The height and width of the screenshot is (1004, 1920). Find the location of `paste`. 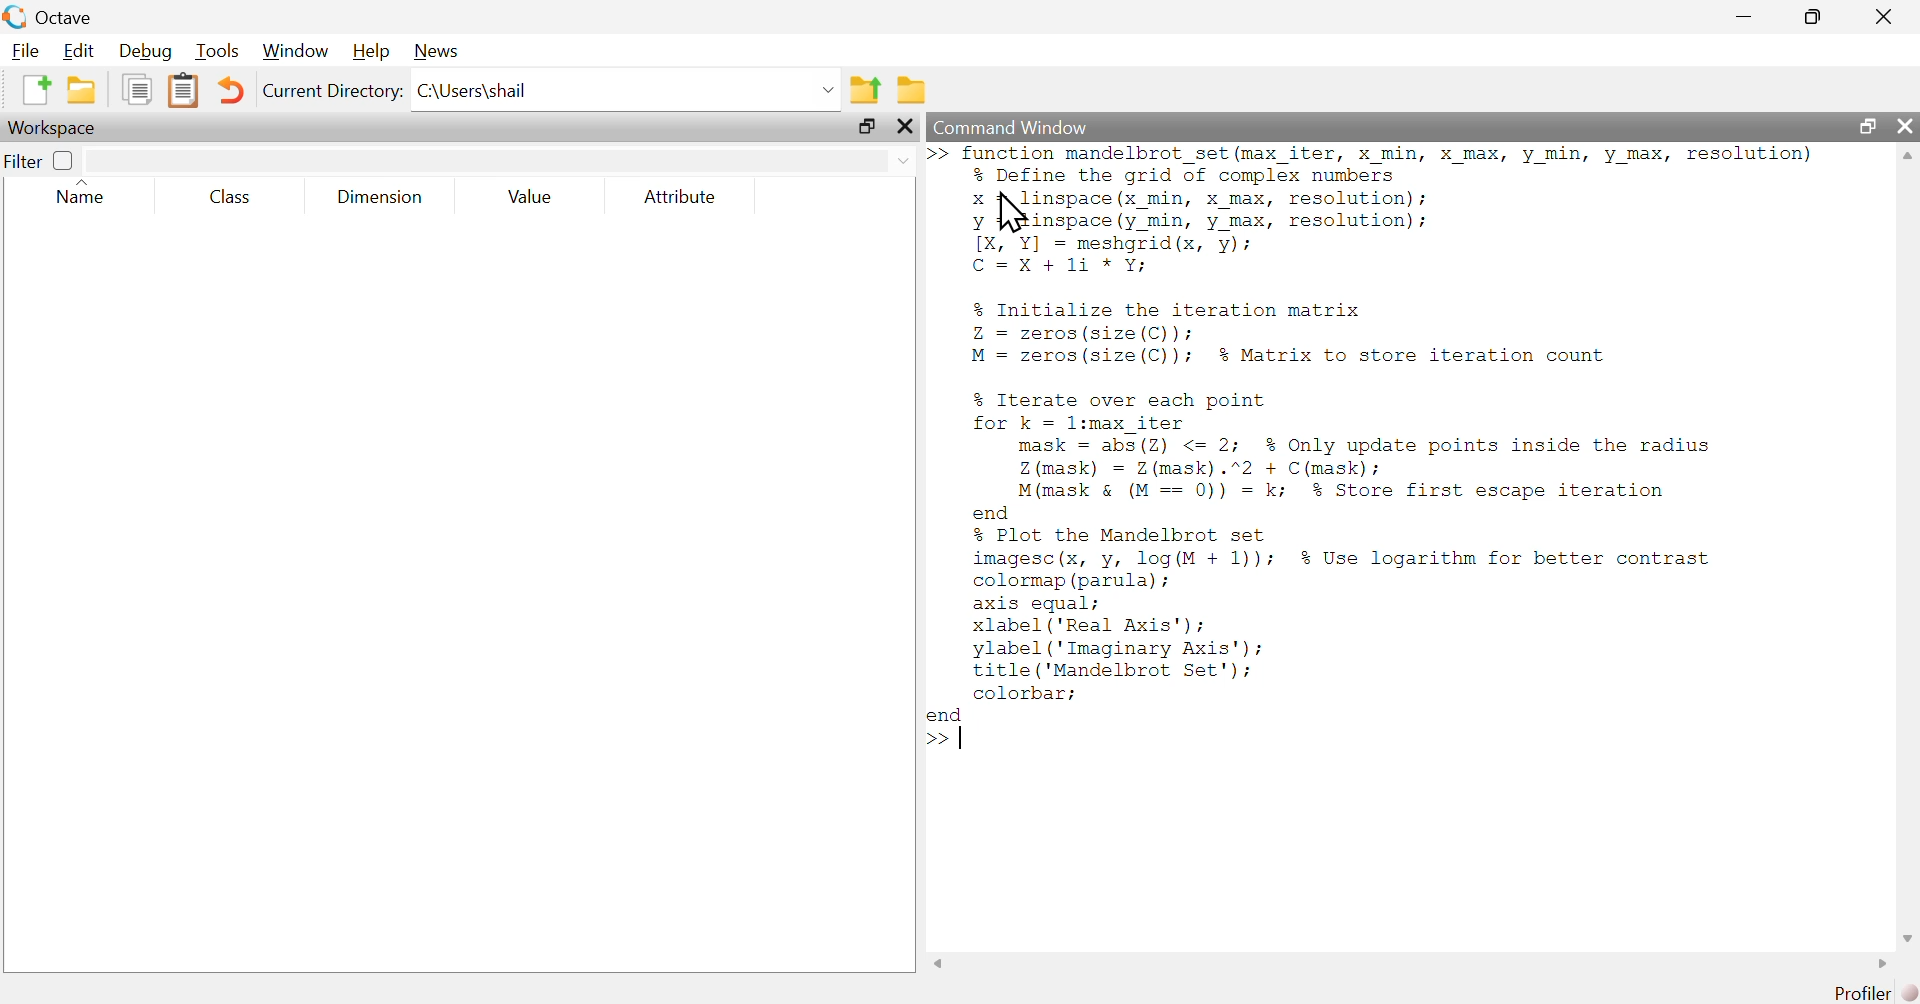

paste is located at coordinates (185, 89).